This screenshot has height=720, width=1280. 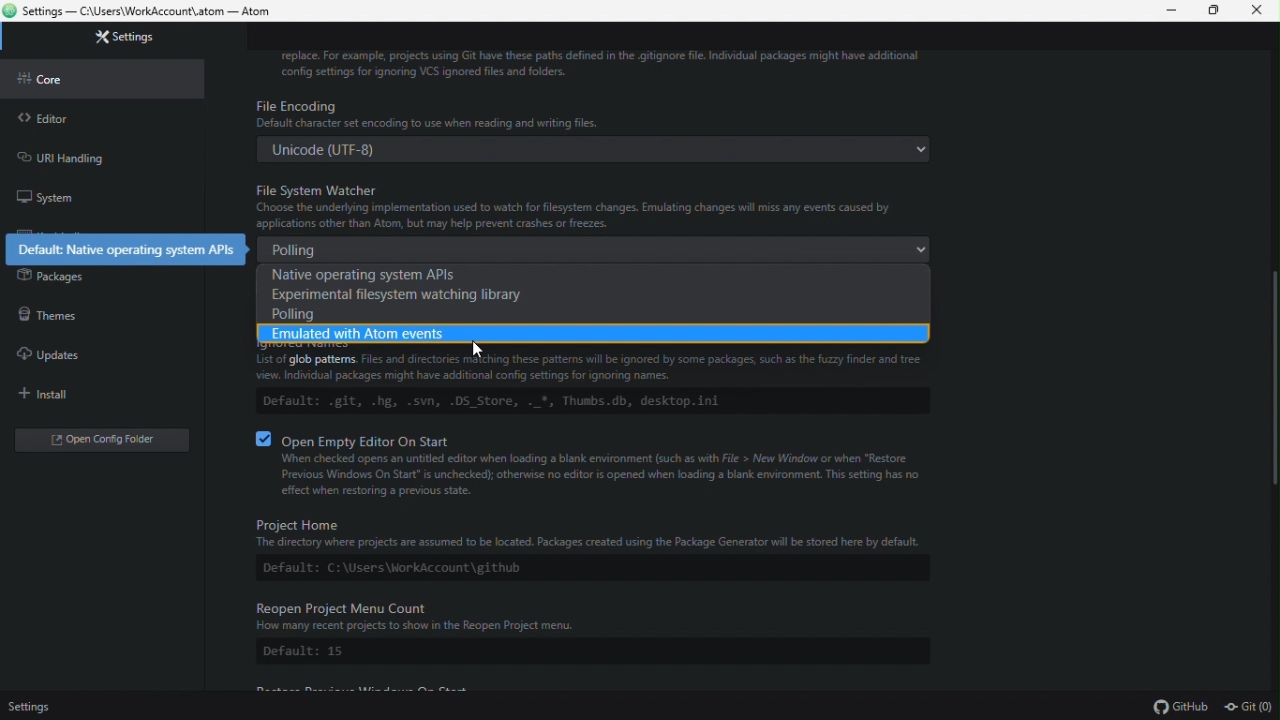 What do you see at coordinates (580, 615) in the screenshot?
I see `Reopen Project Menu Count How many recent projects to show in the Reopen Project menu.` at bounding box center [580, 615].